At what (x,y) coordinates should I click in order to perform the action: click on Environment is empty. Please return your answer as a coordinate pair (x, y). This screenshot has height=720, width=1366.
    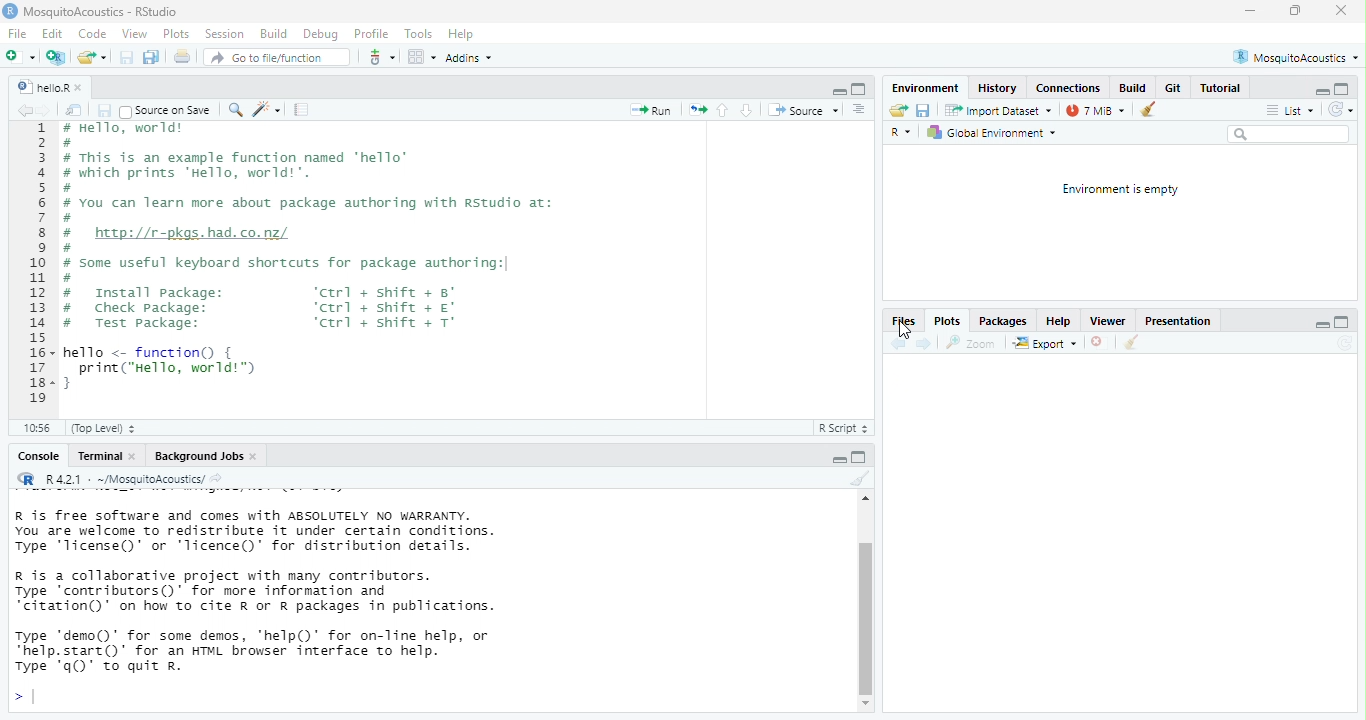
    Looking at the image, I should click on (1113, 190).